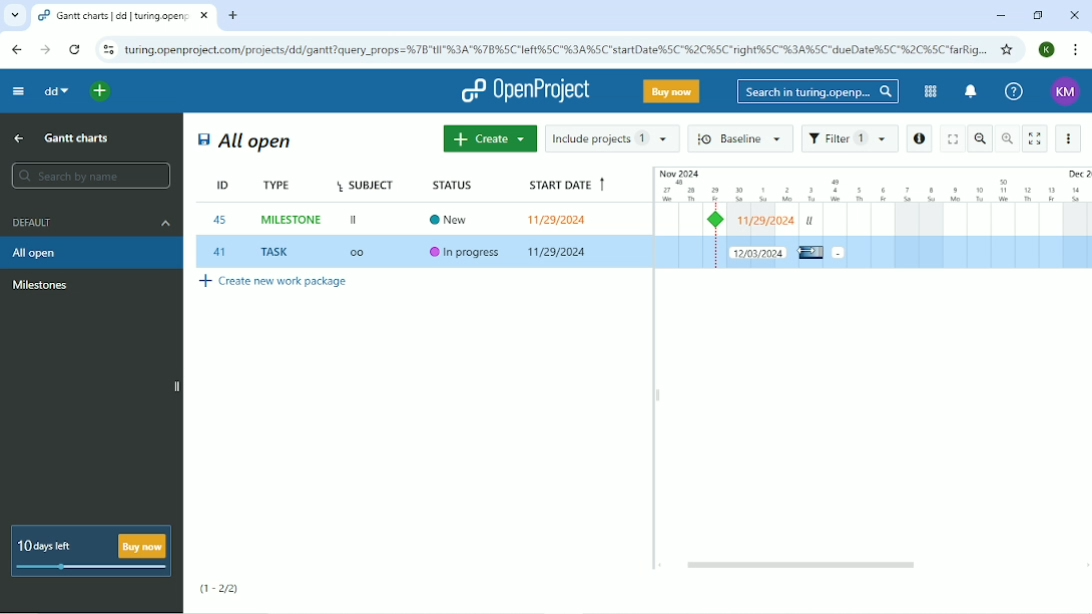  What do you see at coordinates (216, 185) in the screenshot?
I see `ID` at bounding box center [216, 185].